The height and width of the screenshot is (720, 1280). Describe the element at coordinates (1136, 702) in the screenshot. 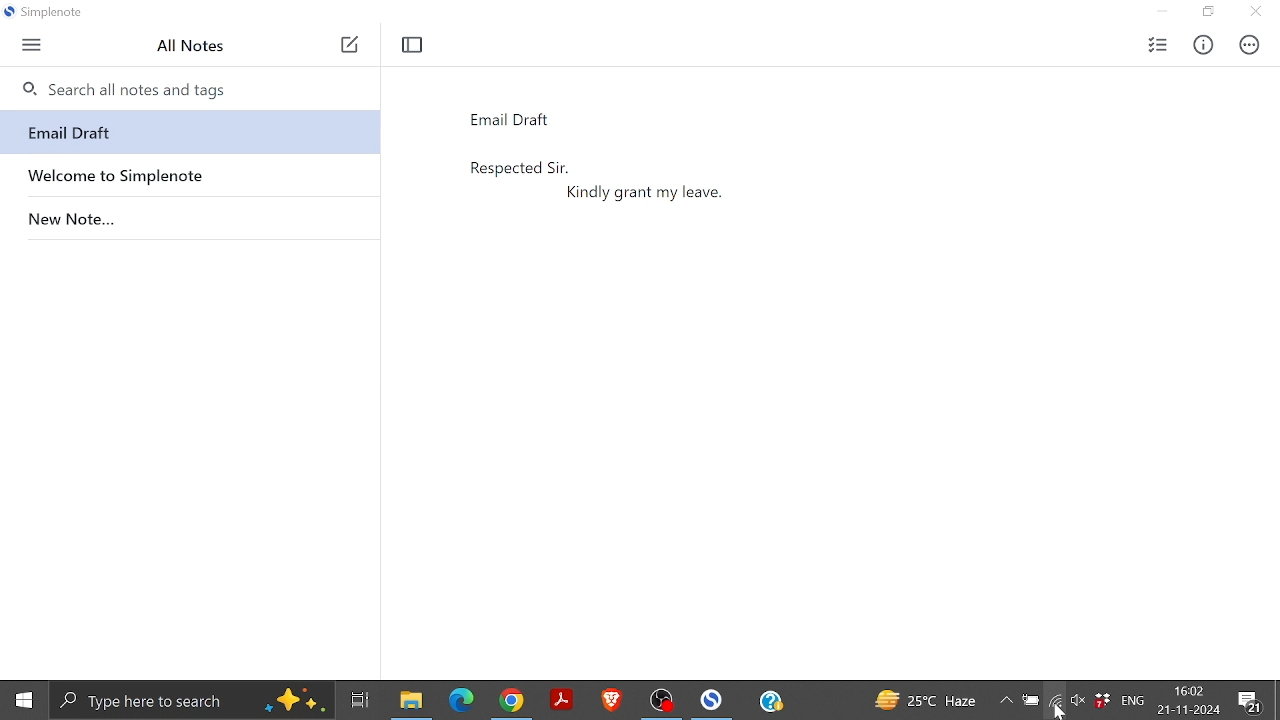

I see `Language` at that location.